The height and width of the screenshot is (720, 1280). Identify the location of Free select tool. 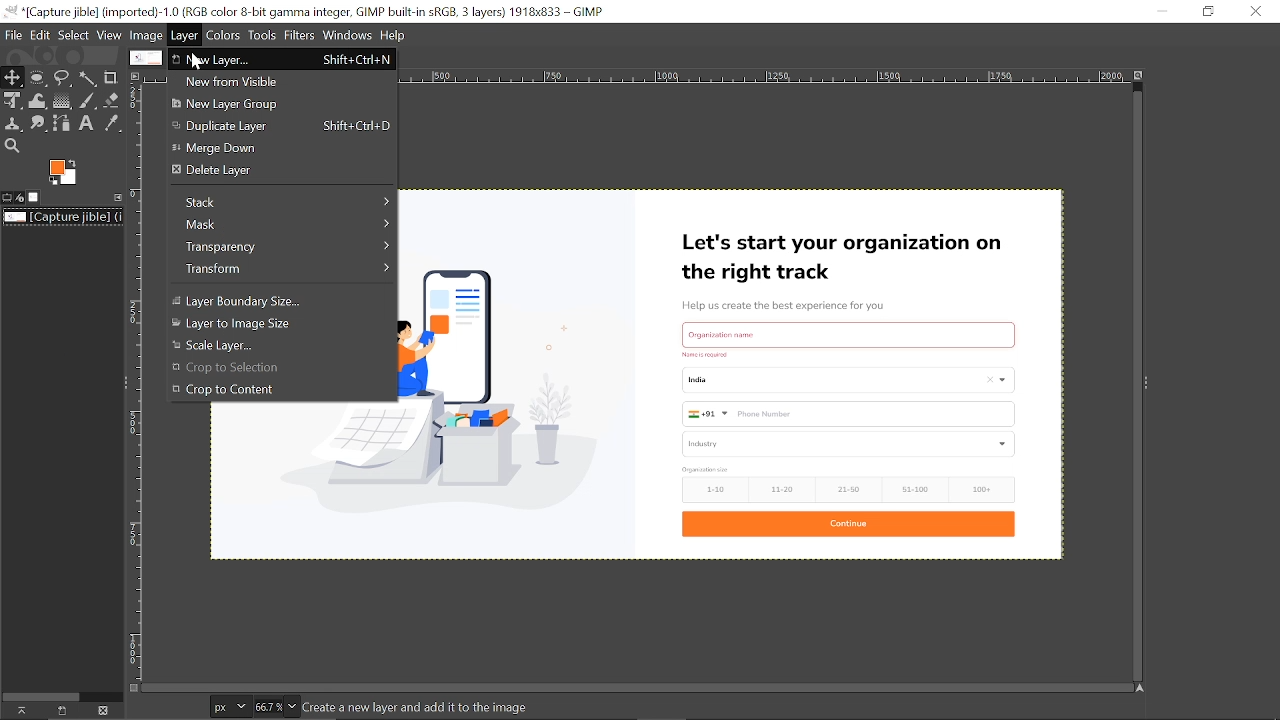
(63, 79).